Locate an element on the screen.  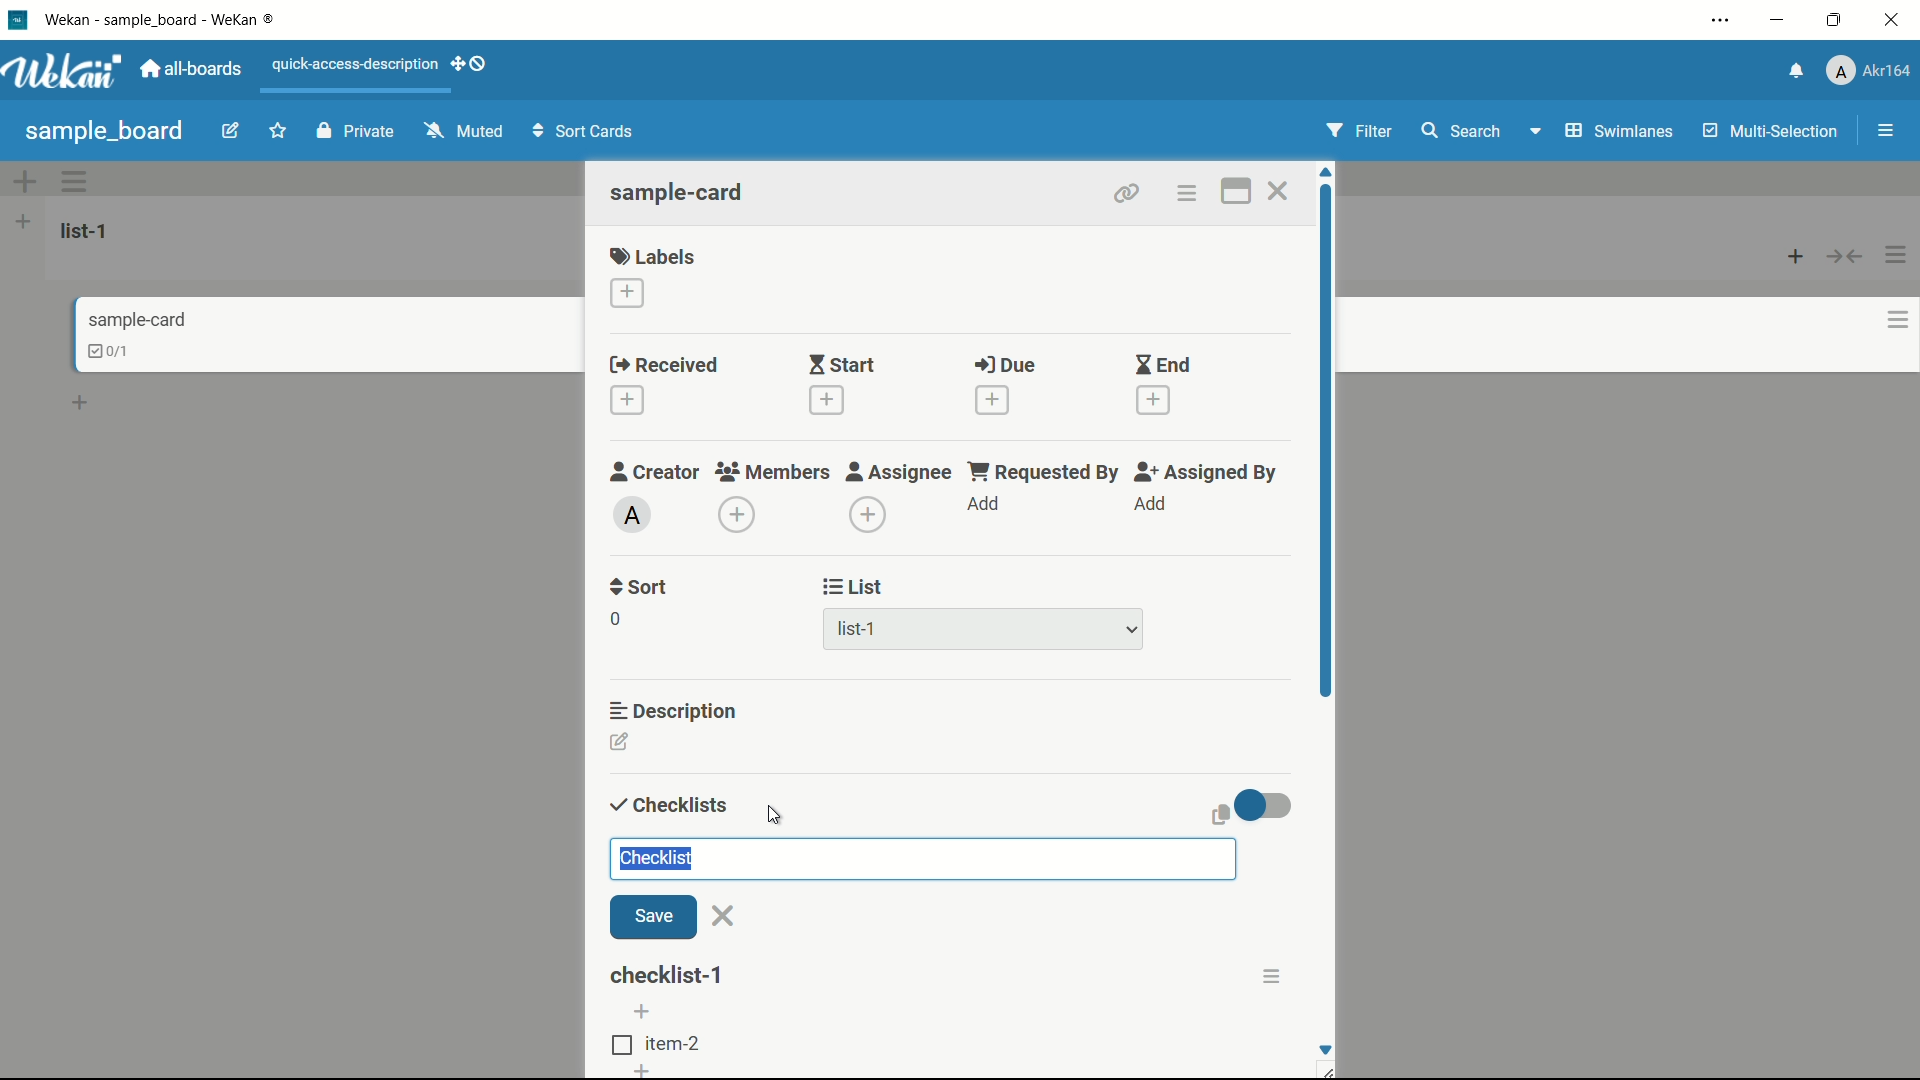
sort is located at coordinates (640, 587).